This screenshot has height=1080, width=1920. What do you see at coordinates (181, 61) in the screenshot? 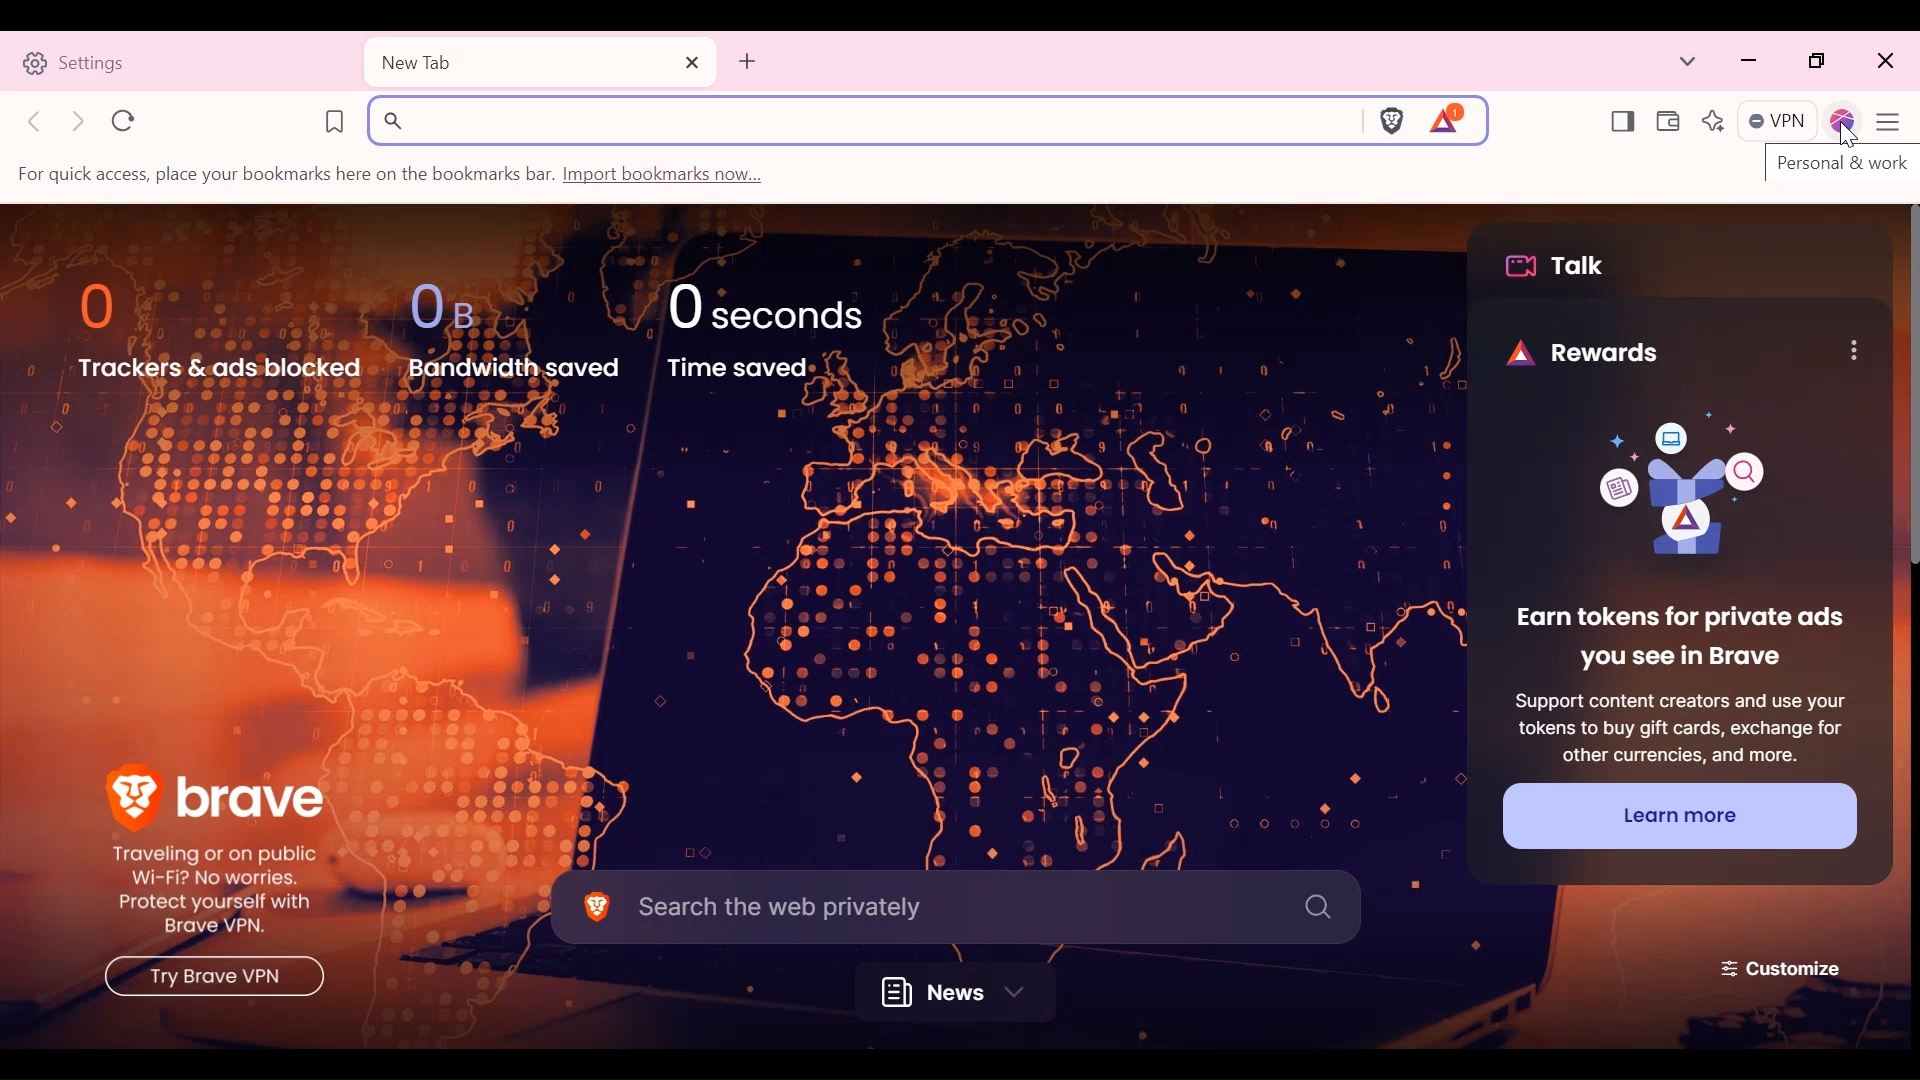
I see `Settings` at bounding box center [181, 61].